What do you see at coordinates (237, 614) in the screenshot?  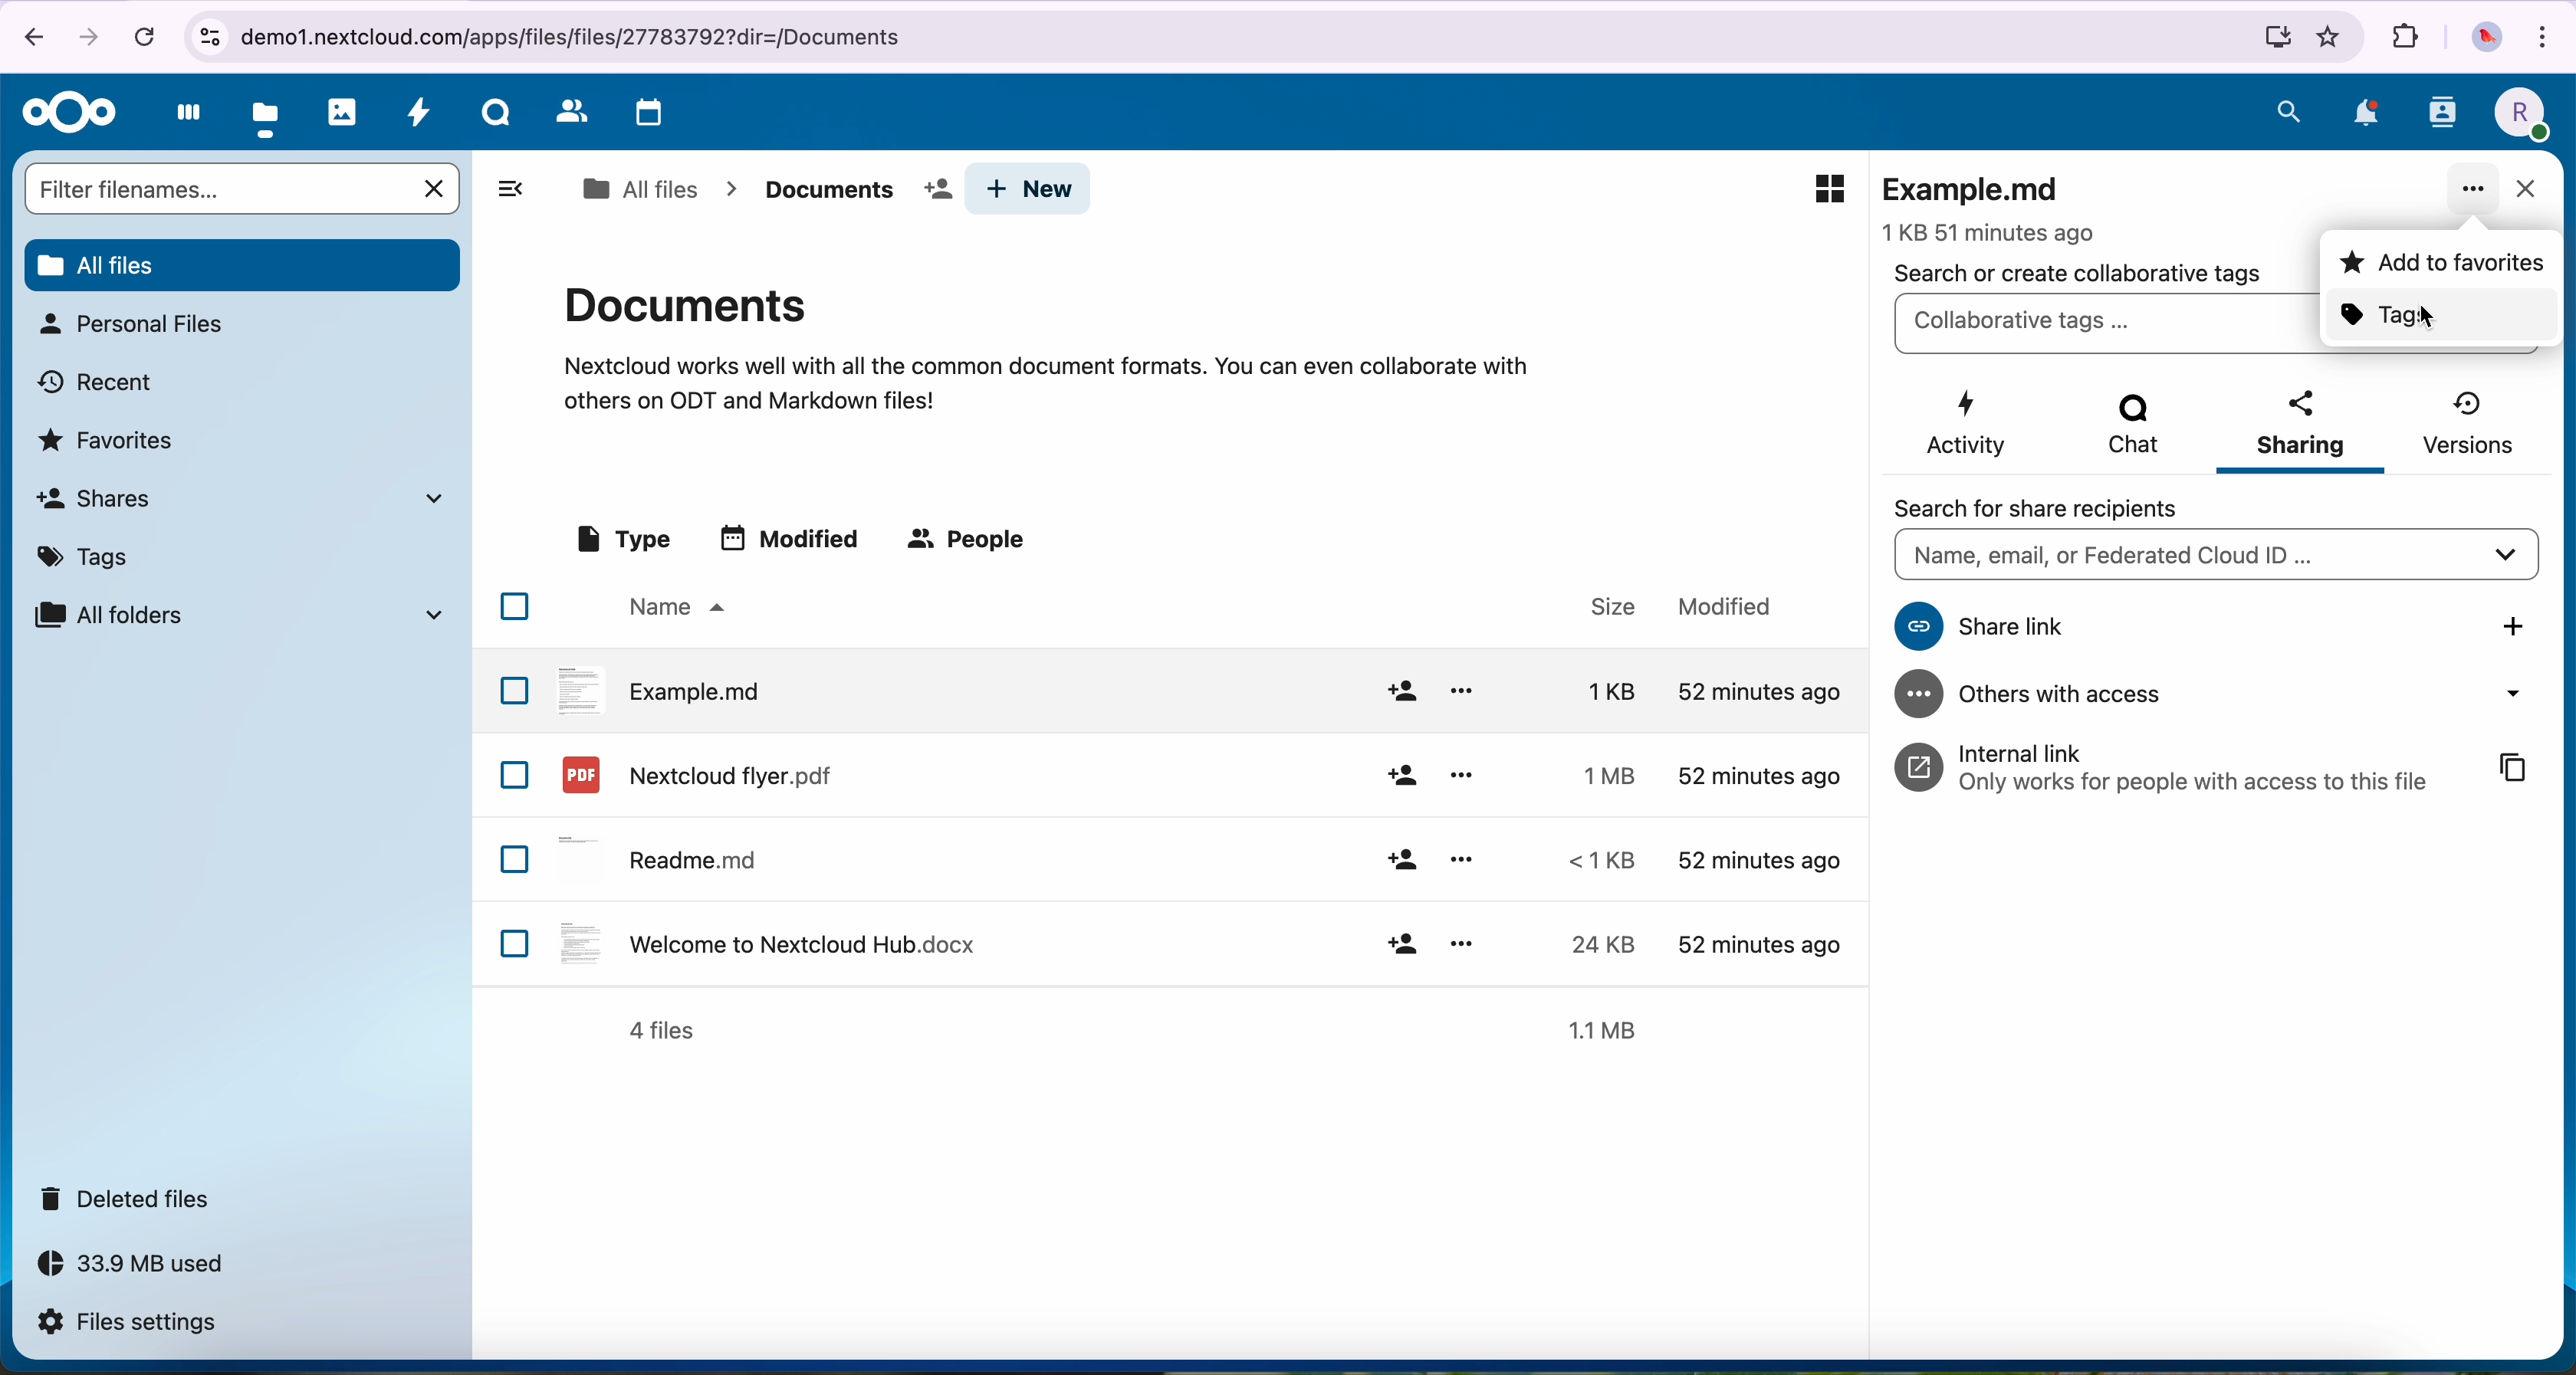 I see `all folders tab` at bounding box center [237, 614].